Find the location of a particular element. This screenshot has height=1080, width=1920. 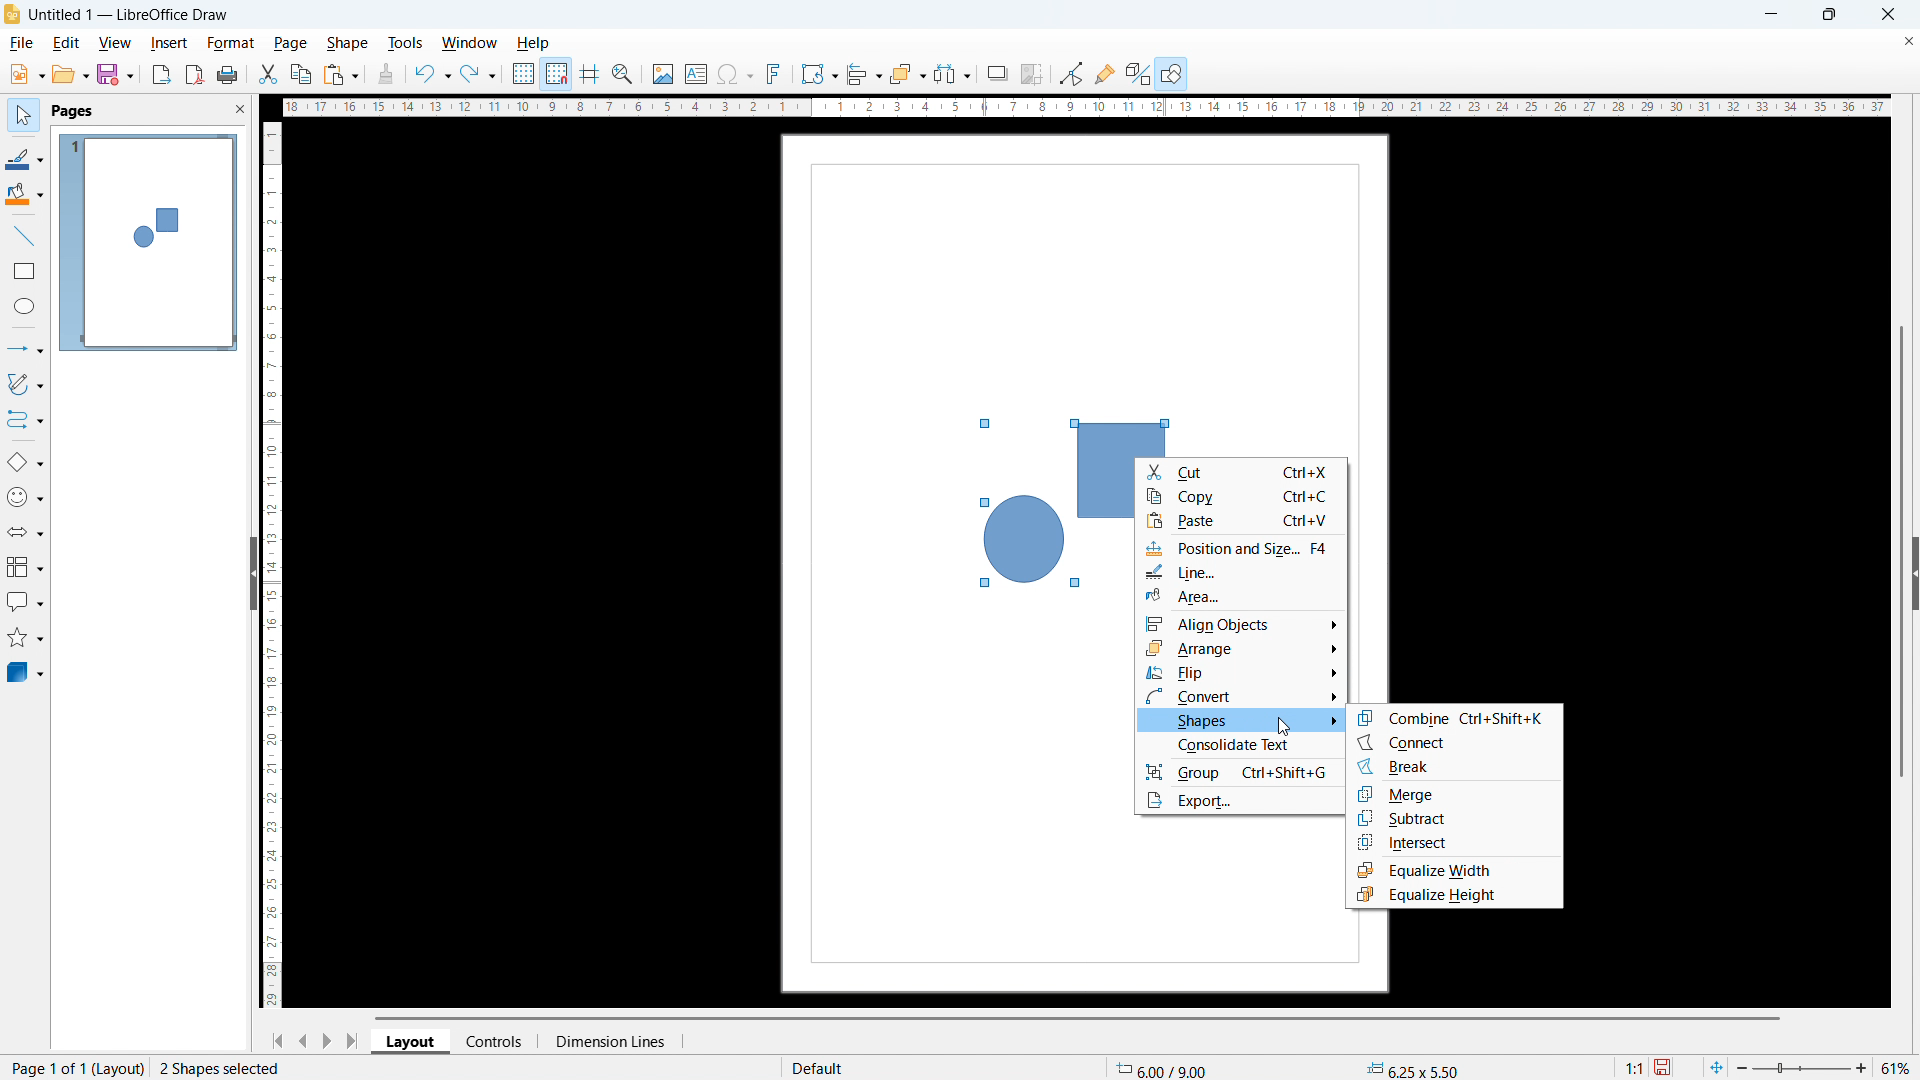

scaling factor is located at coordinates (1636, 1067).